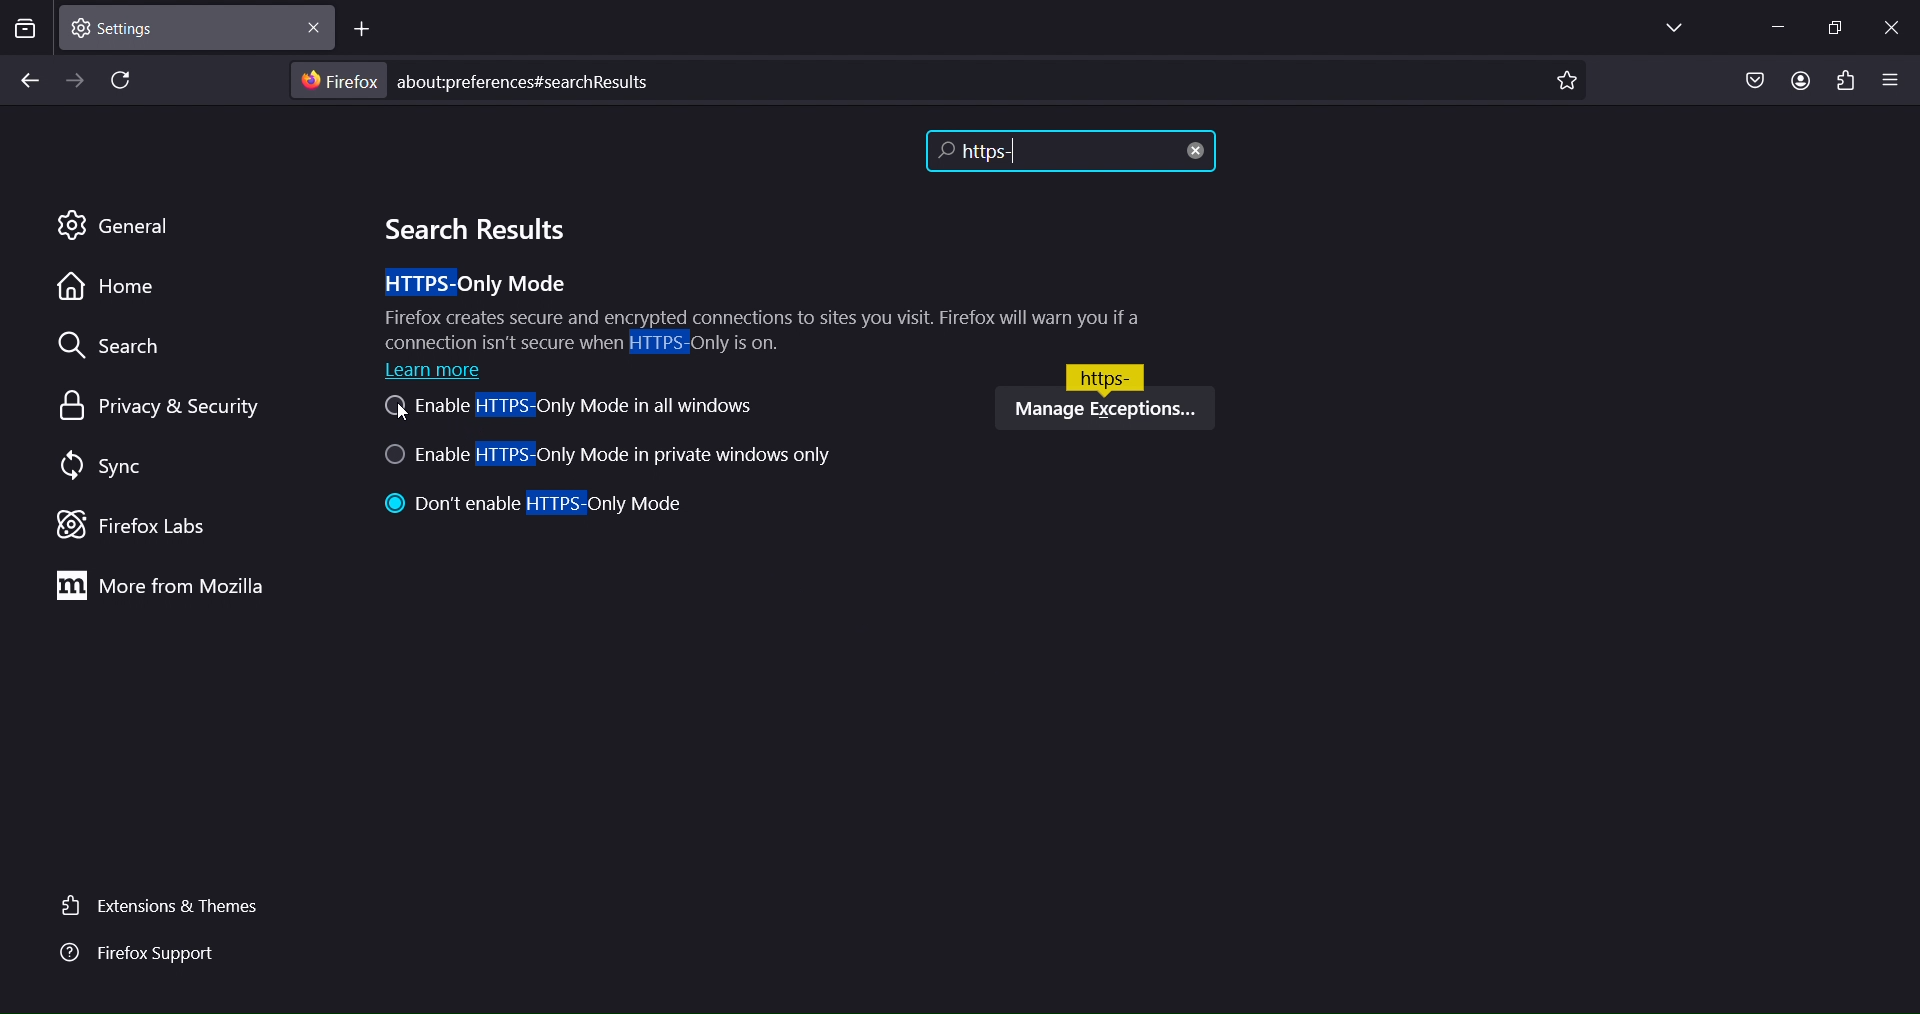  What do you see at coordinates (538, 506) in the screenshot?
I see `Don't enable HTTPS-Only Mode` at bounding box center [538, 506].